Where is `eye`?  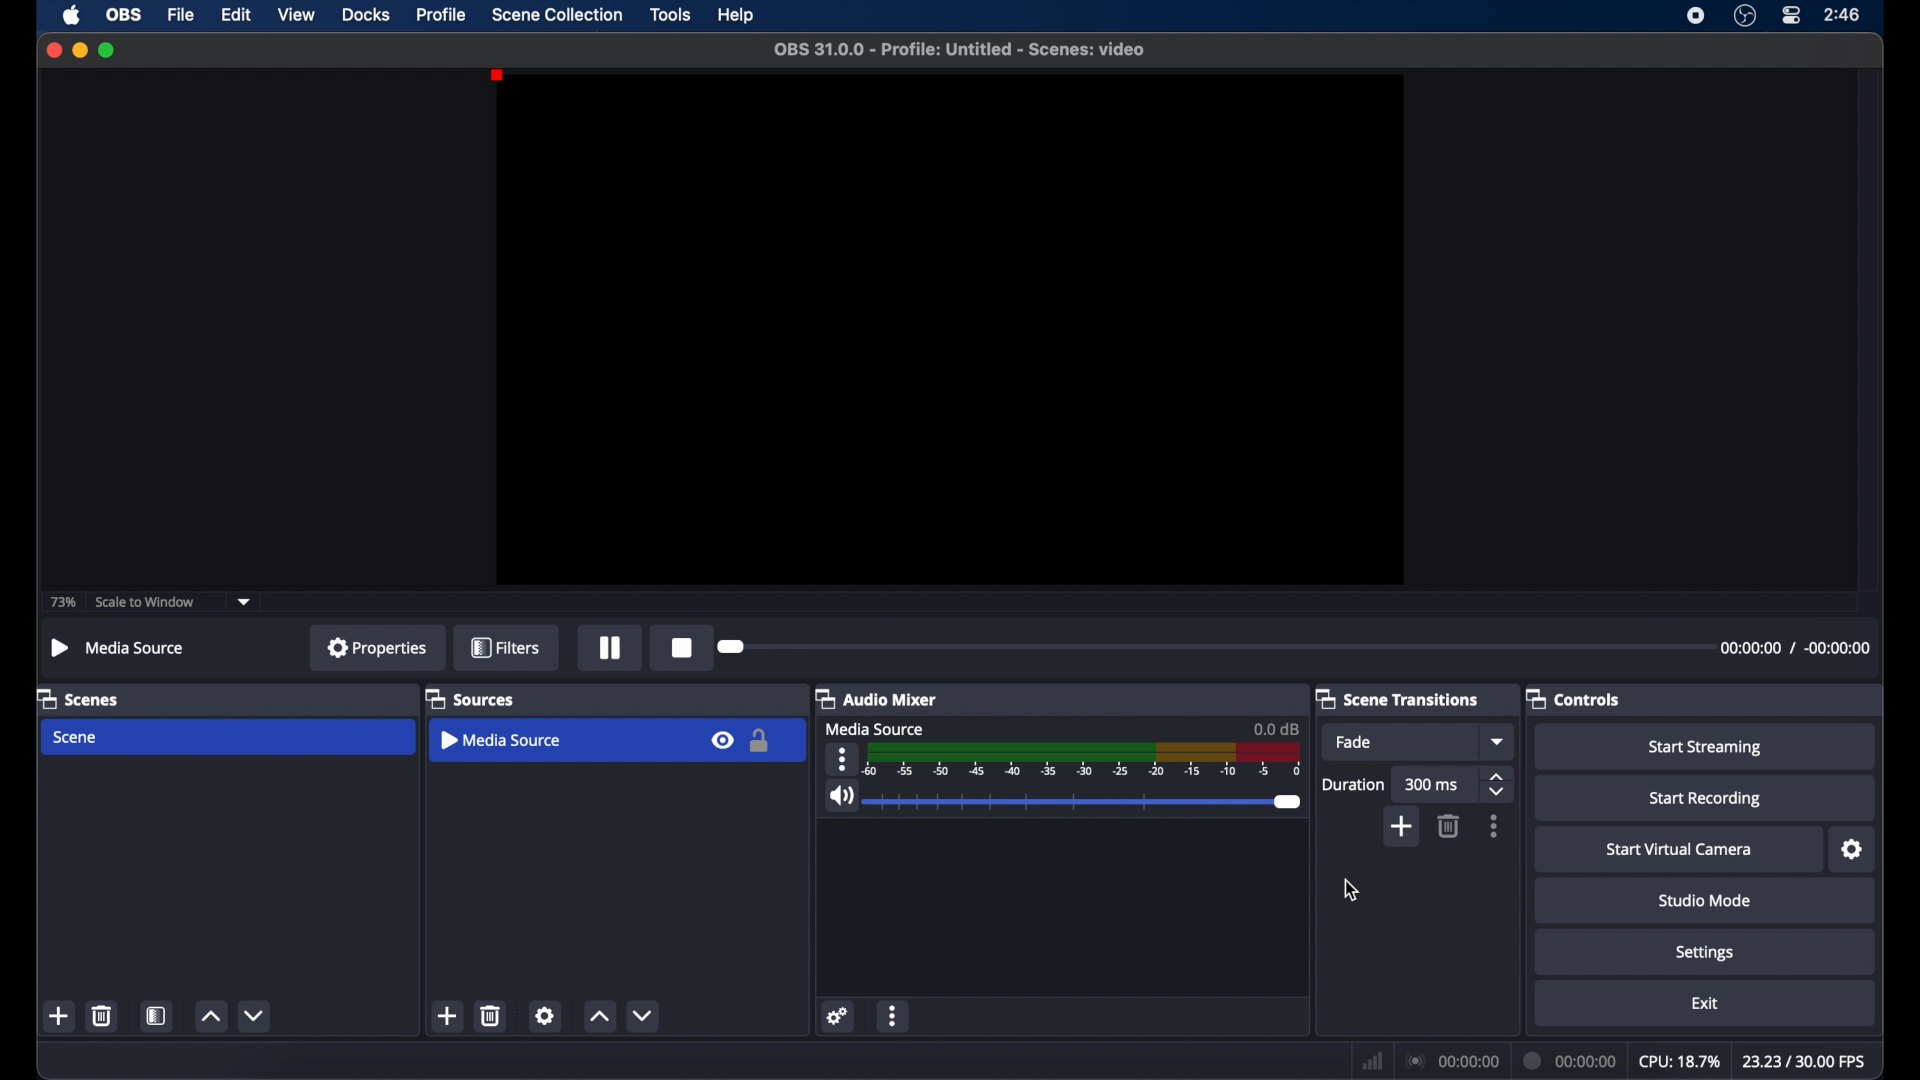 eye is located at coordinates (724, 741).